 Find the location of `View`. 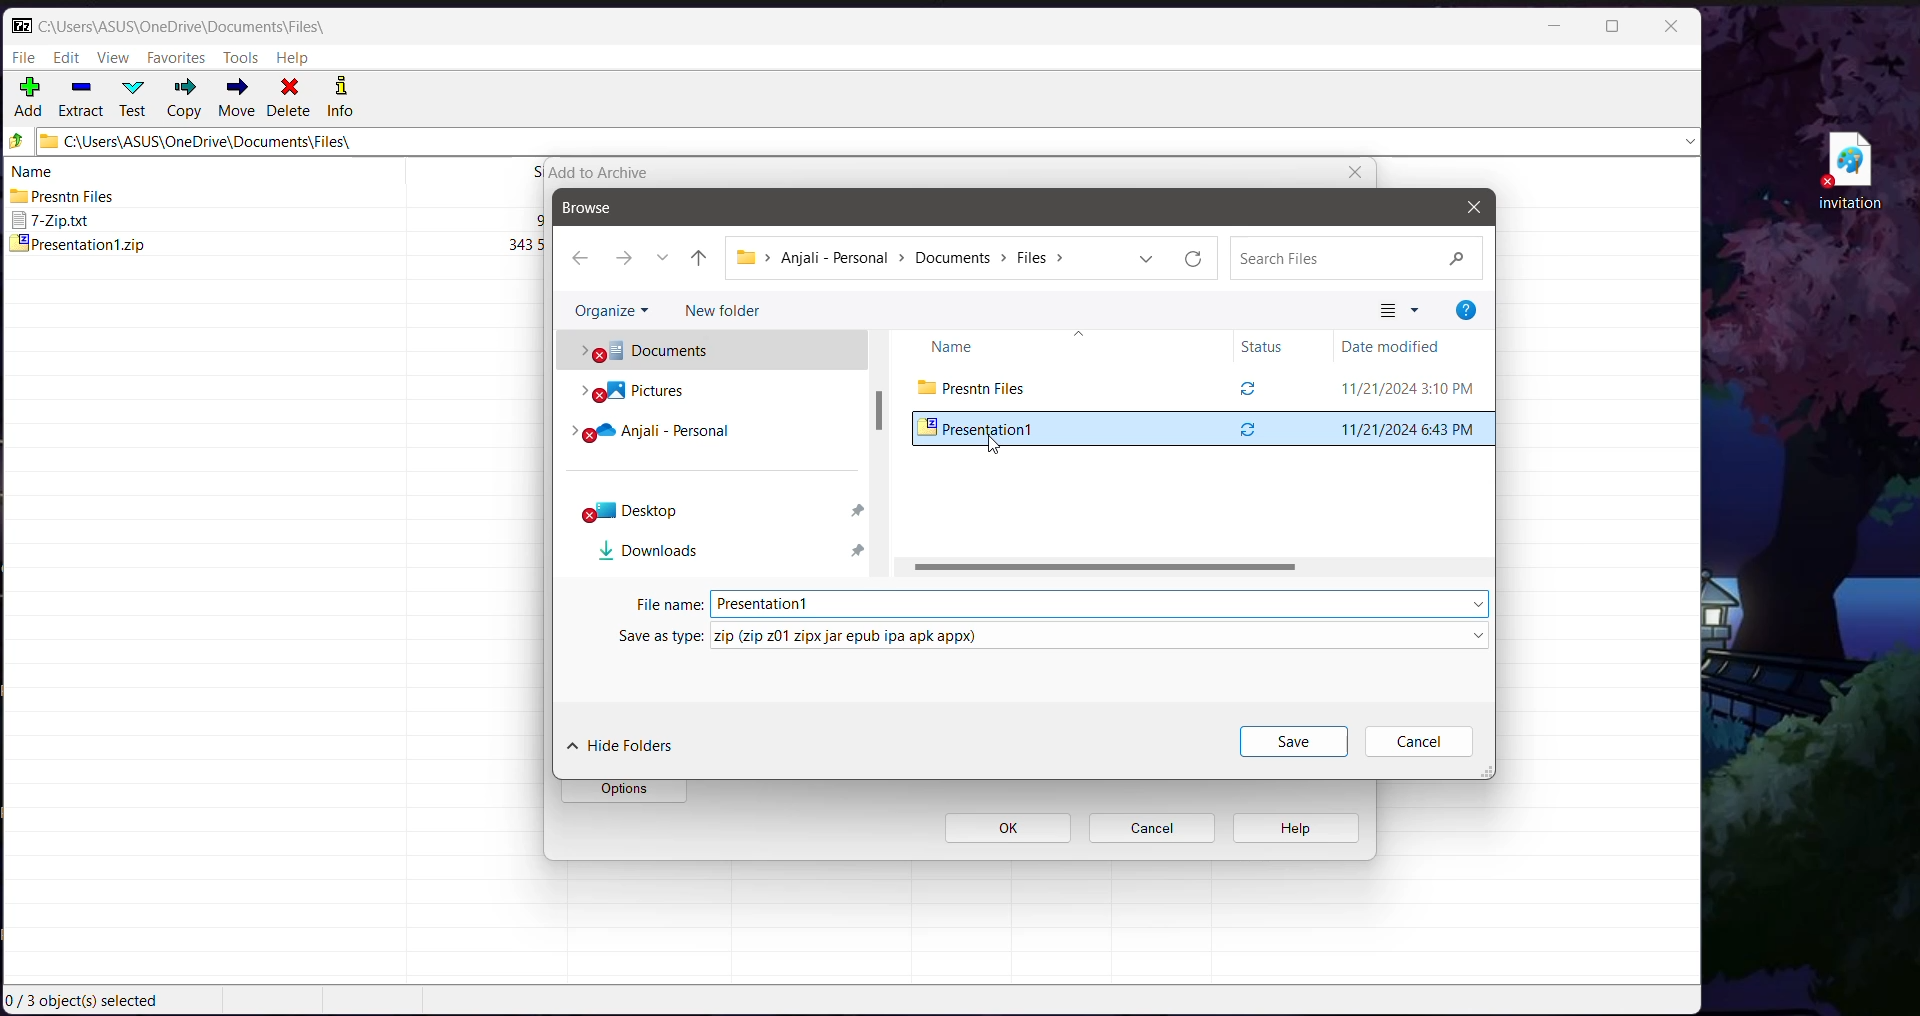

View is located at coordinates (115, 57).